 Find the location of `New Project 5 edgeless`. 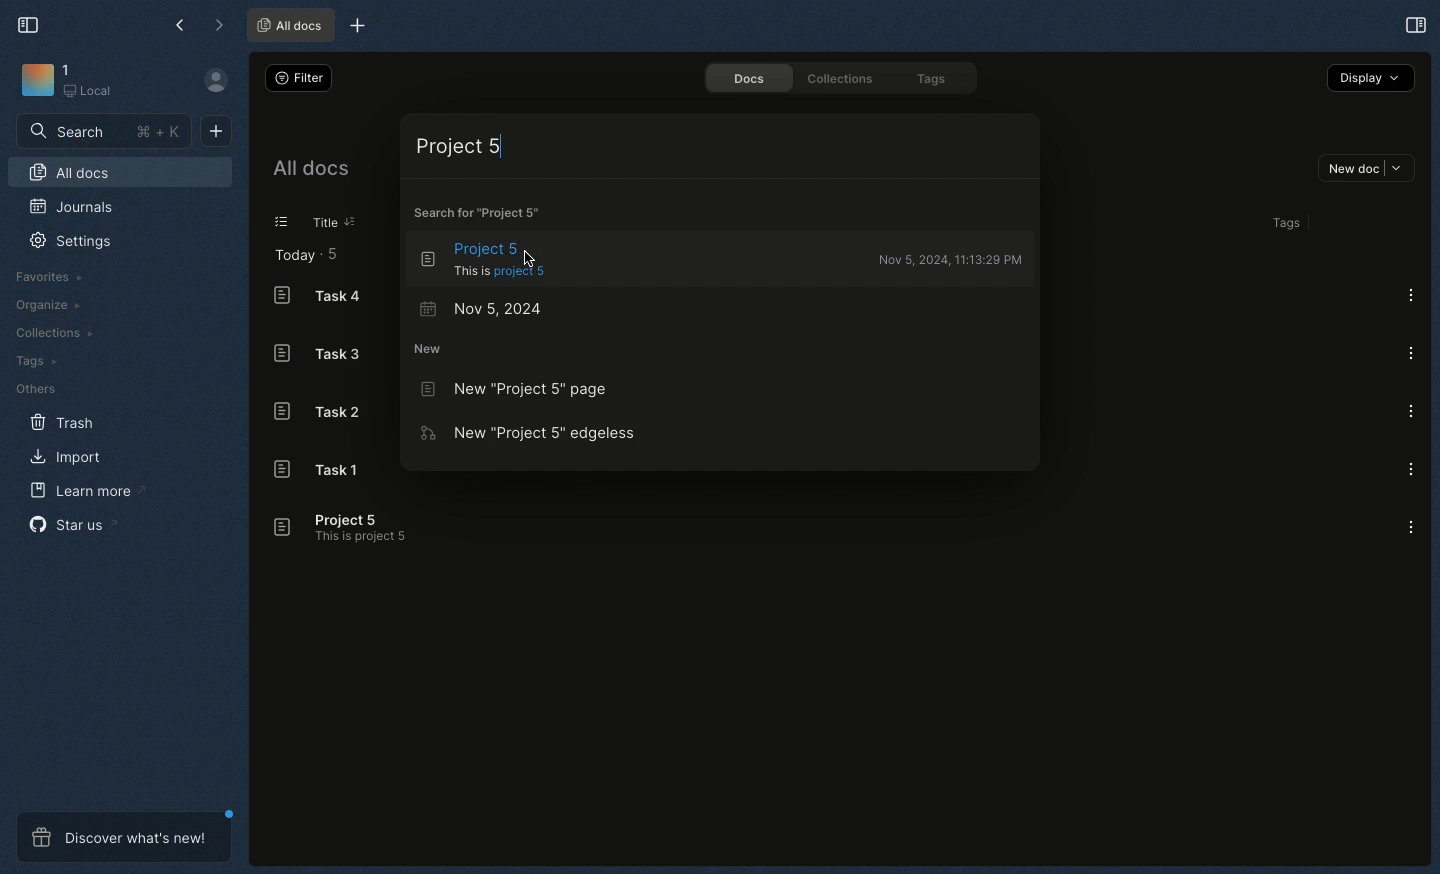

New Project 5 edgeless is located at coordinates (521, 432).